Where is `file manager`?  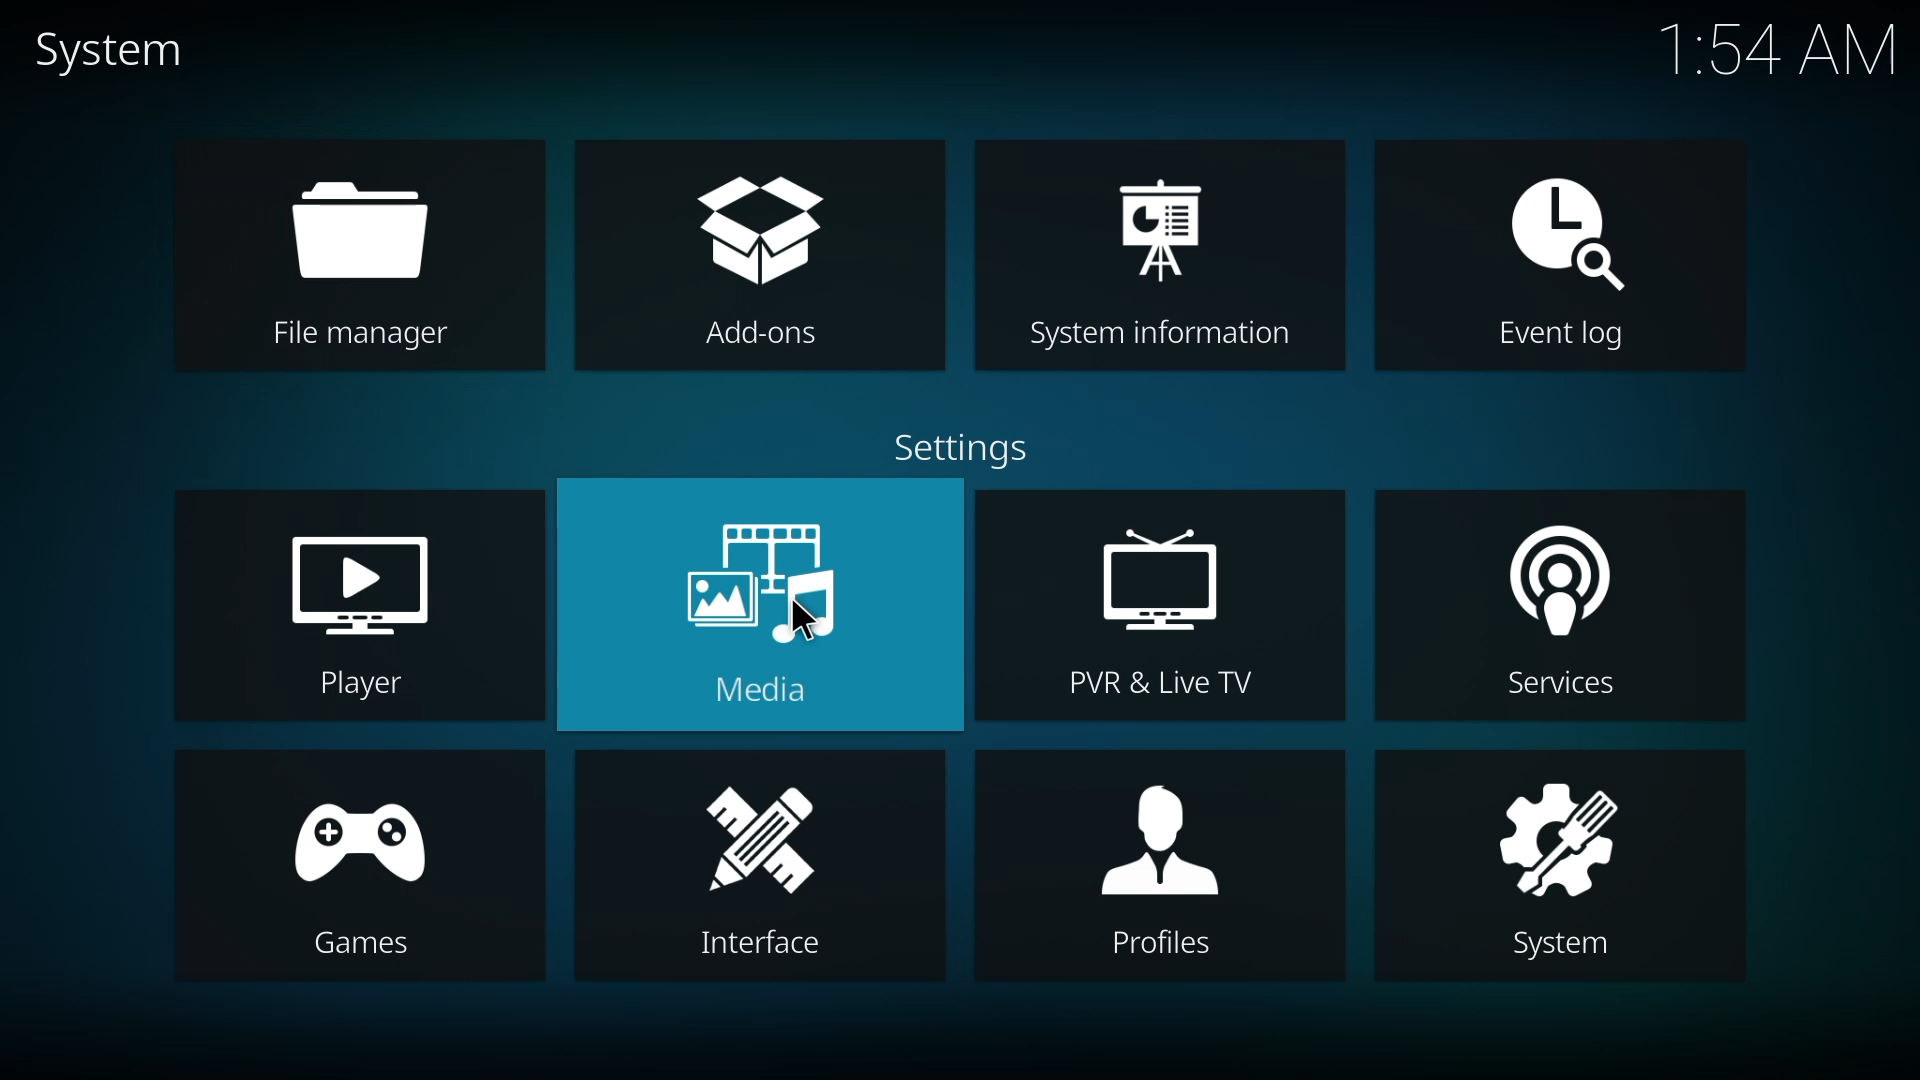 file manager is located at coordinates (369, 255).